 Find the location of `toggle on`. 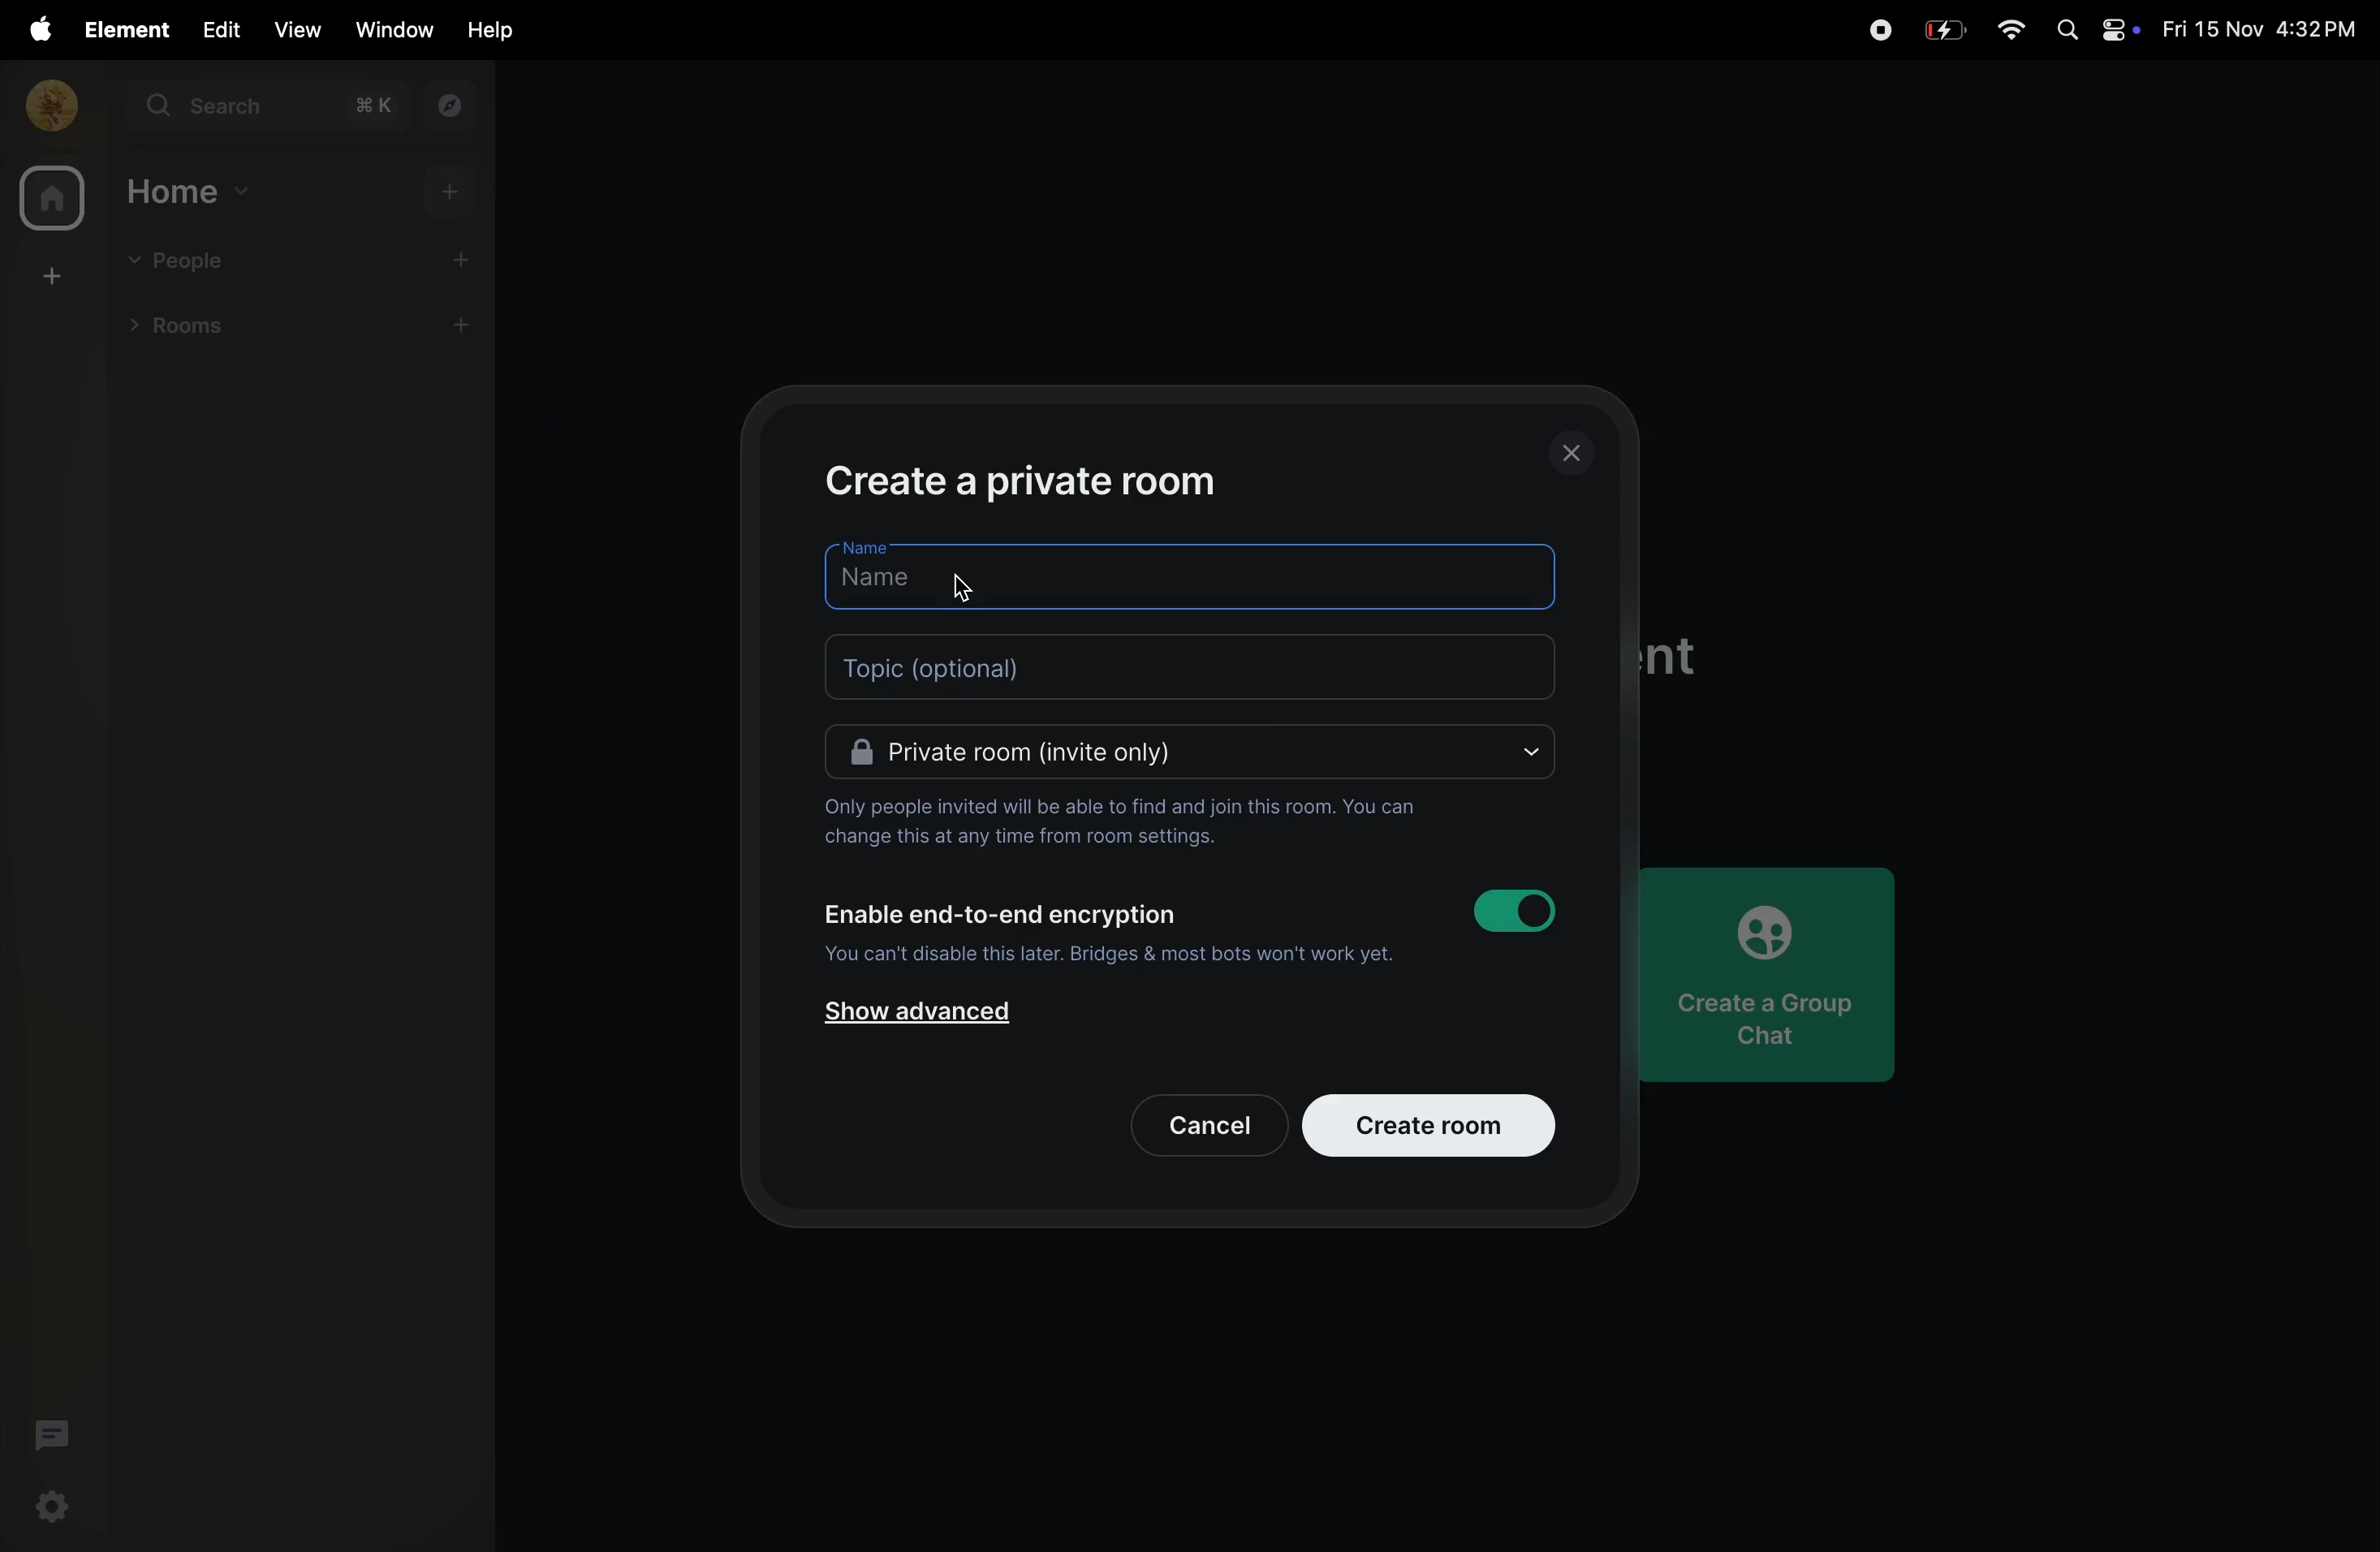

toggle on is located at coordinates (1522, 911).